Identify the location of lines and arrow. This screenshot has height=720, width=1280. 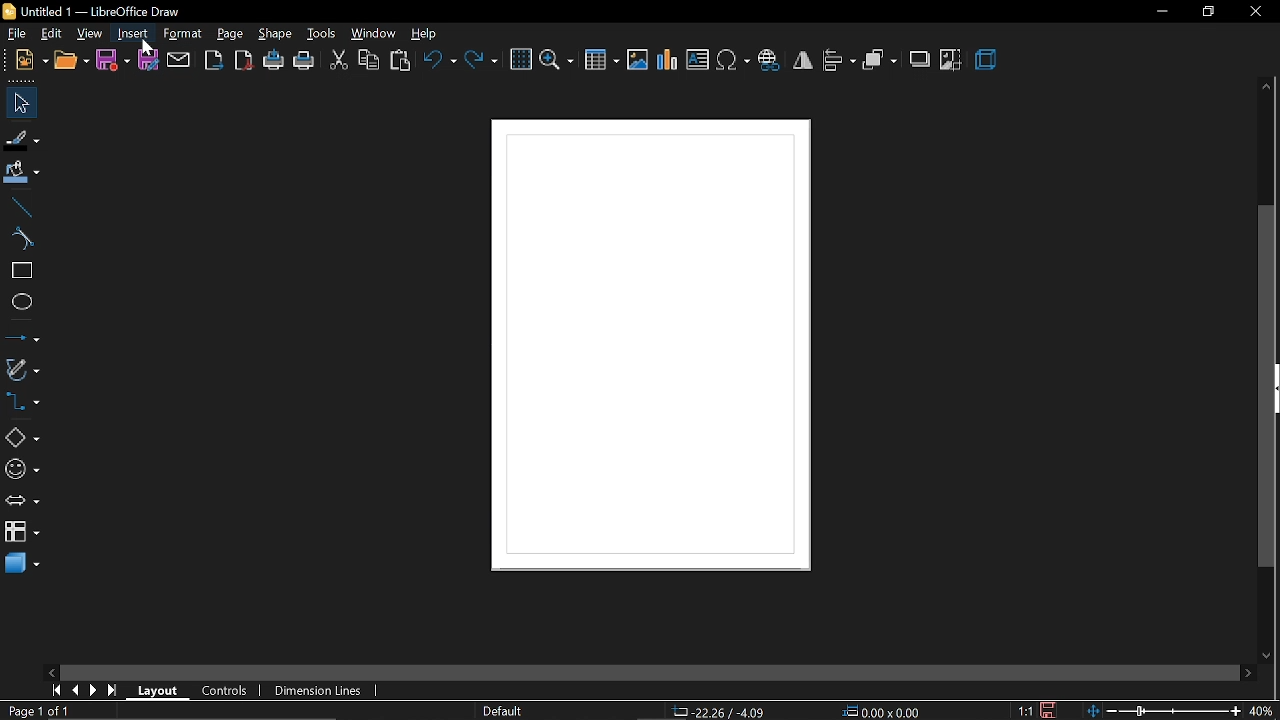
(22, 337).